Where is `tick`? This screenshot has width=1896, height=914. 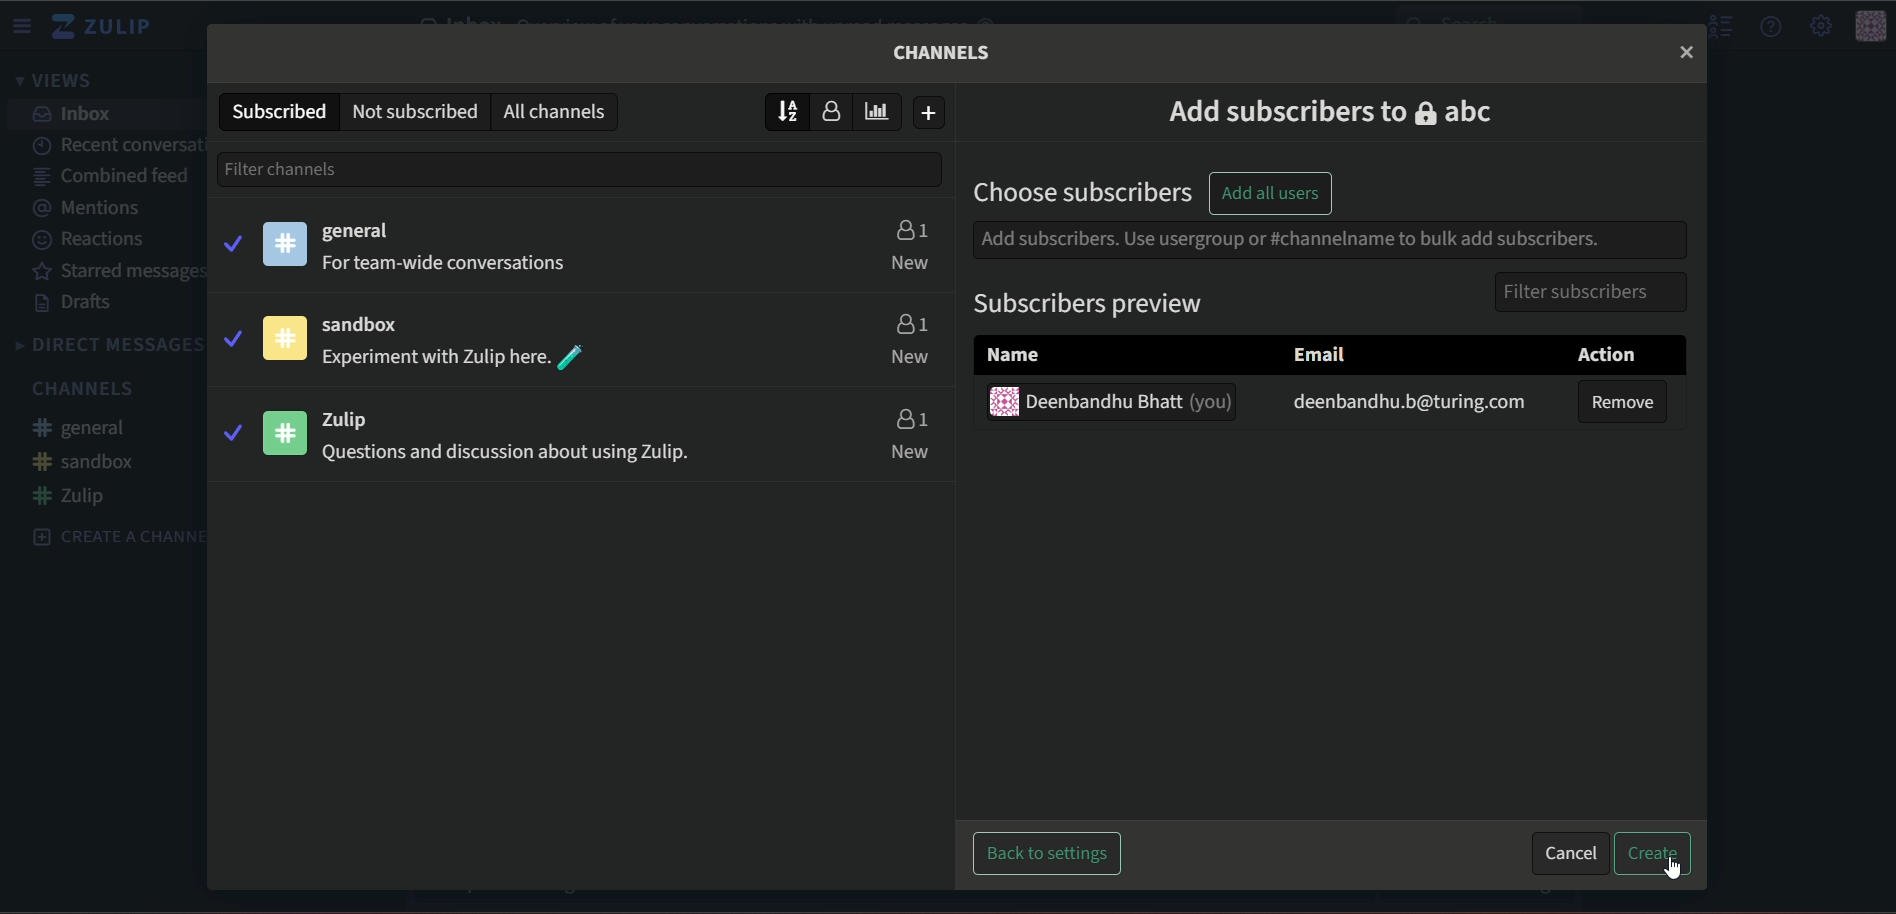 tick is located at coordinates (231, 241).